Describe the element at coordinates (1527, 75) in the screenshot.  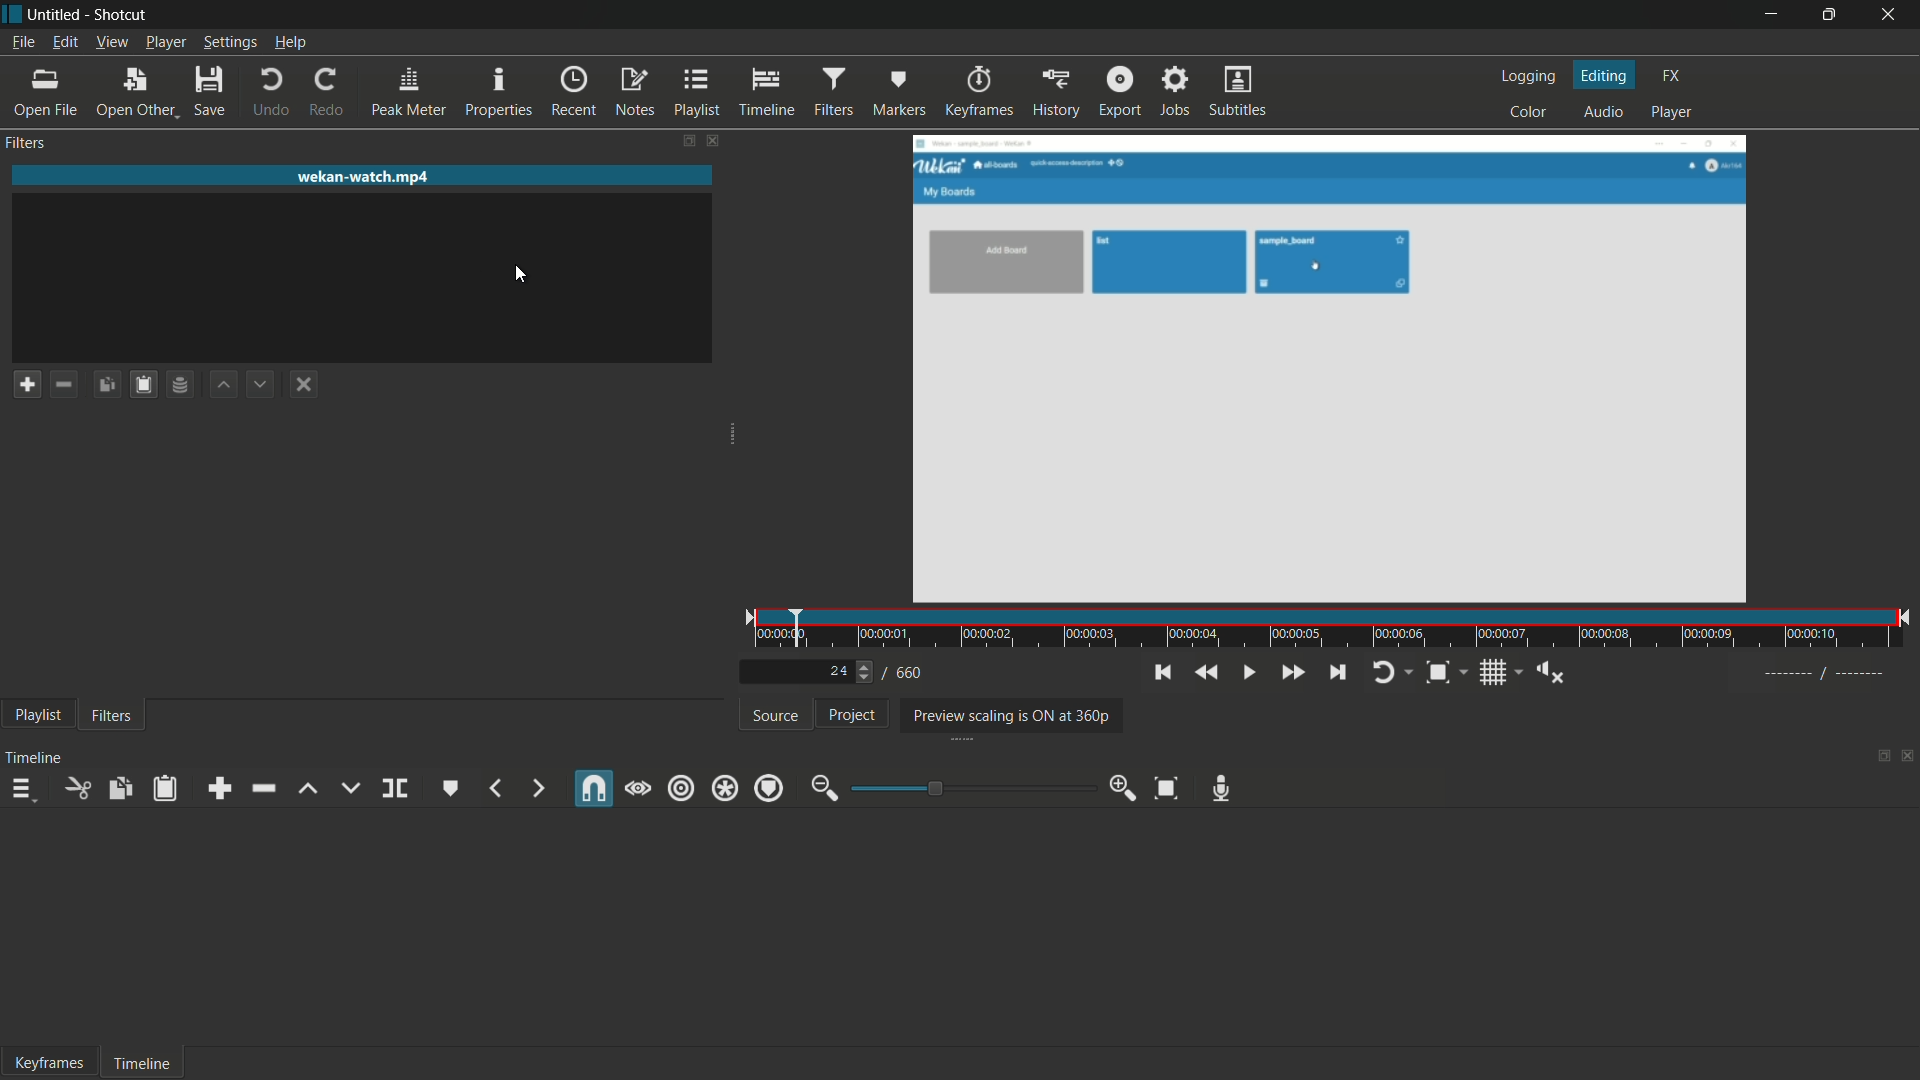
I see `logging` at that location.